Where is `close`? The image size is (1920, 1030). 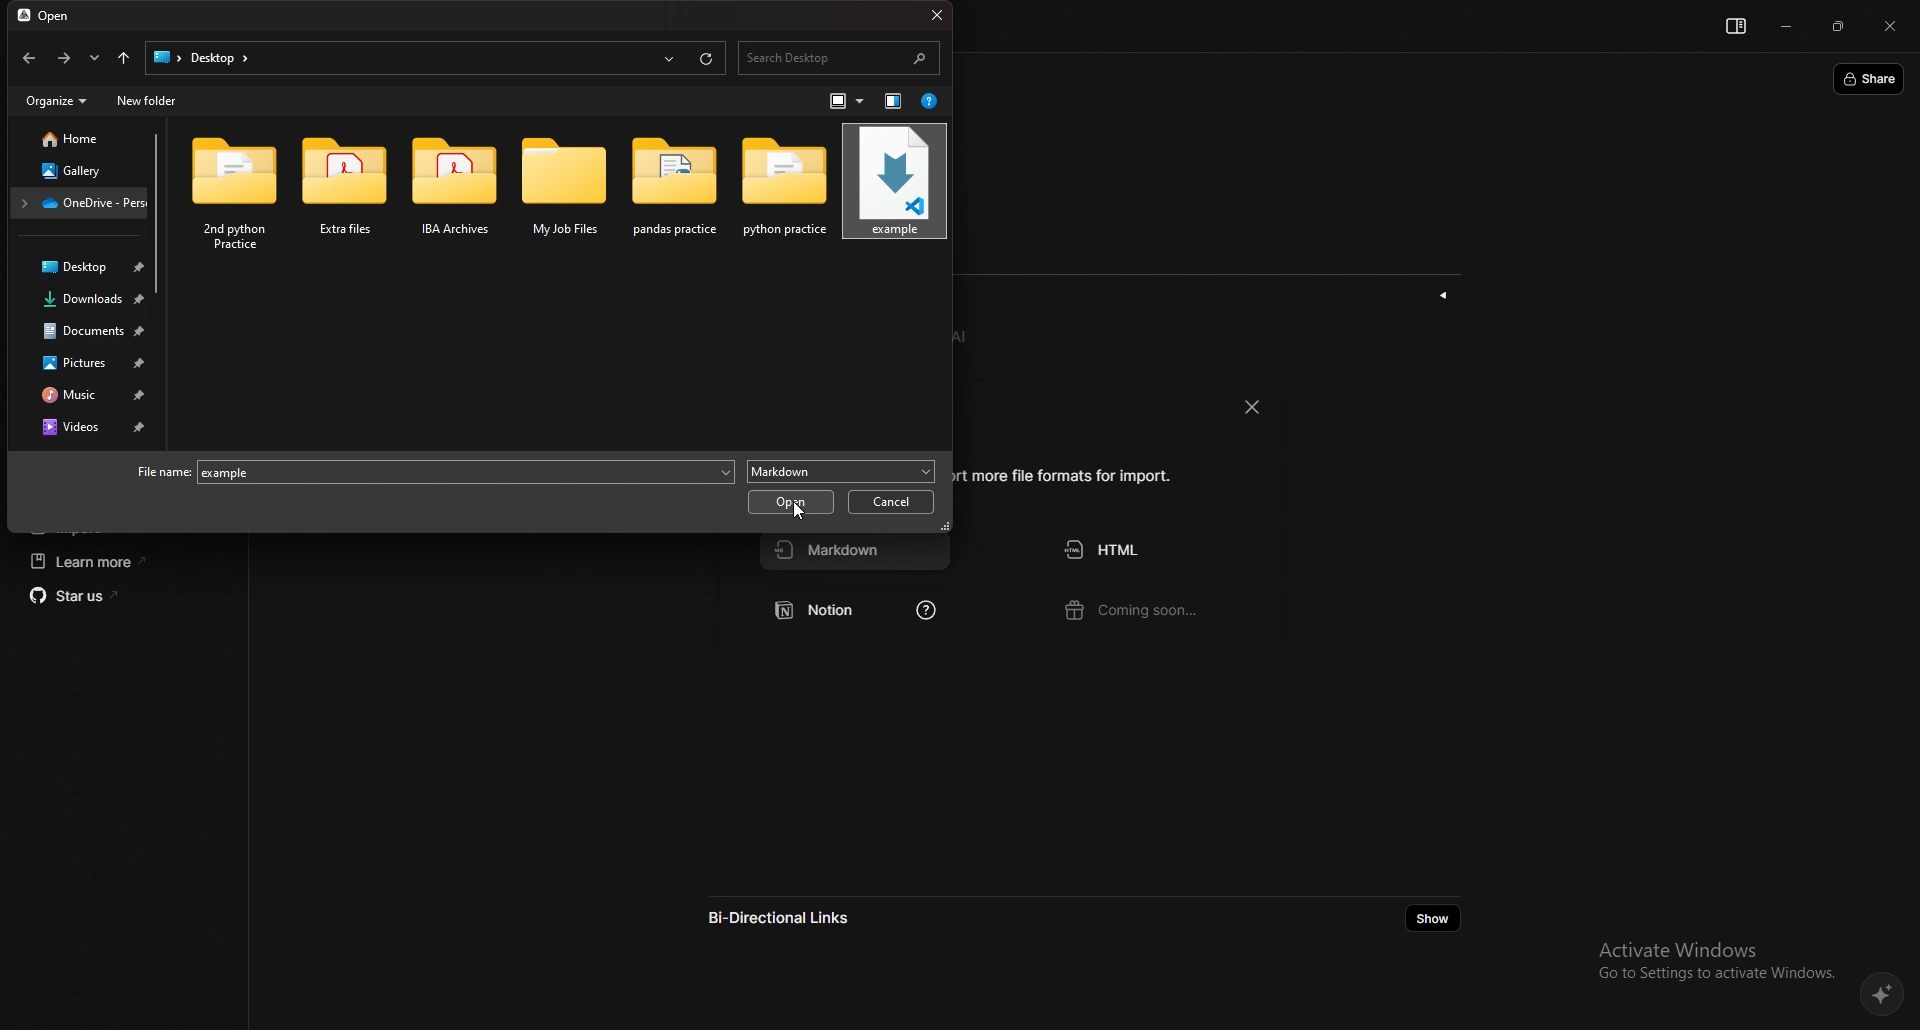
close is located at coordinates (929, 15).